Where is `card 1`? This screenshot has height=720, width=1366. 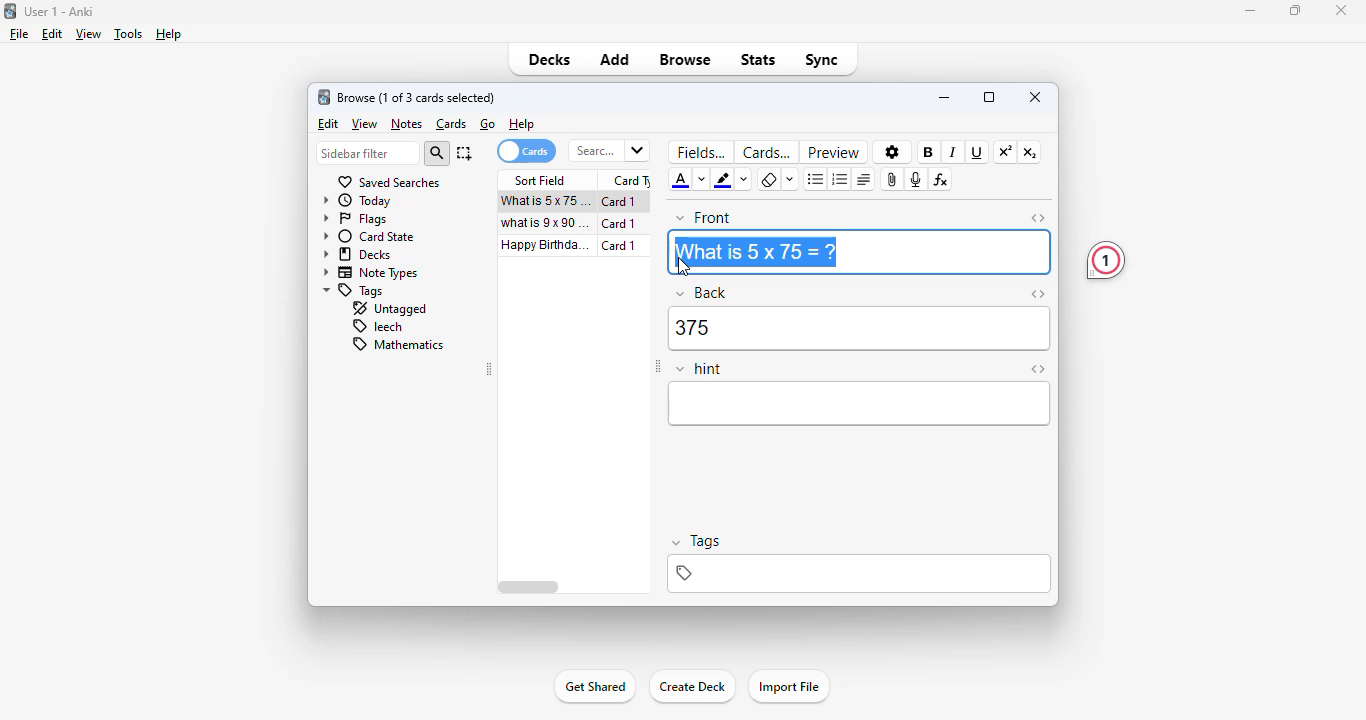
card 1 is located at coordinates (619, 202).